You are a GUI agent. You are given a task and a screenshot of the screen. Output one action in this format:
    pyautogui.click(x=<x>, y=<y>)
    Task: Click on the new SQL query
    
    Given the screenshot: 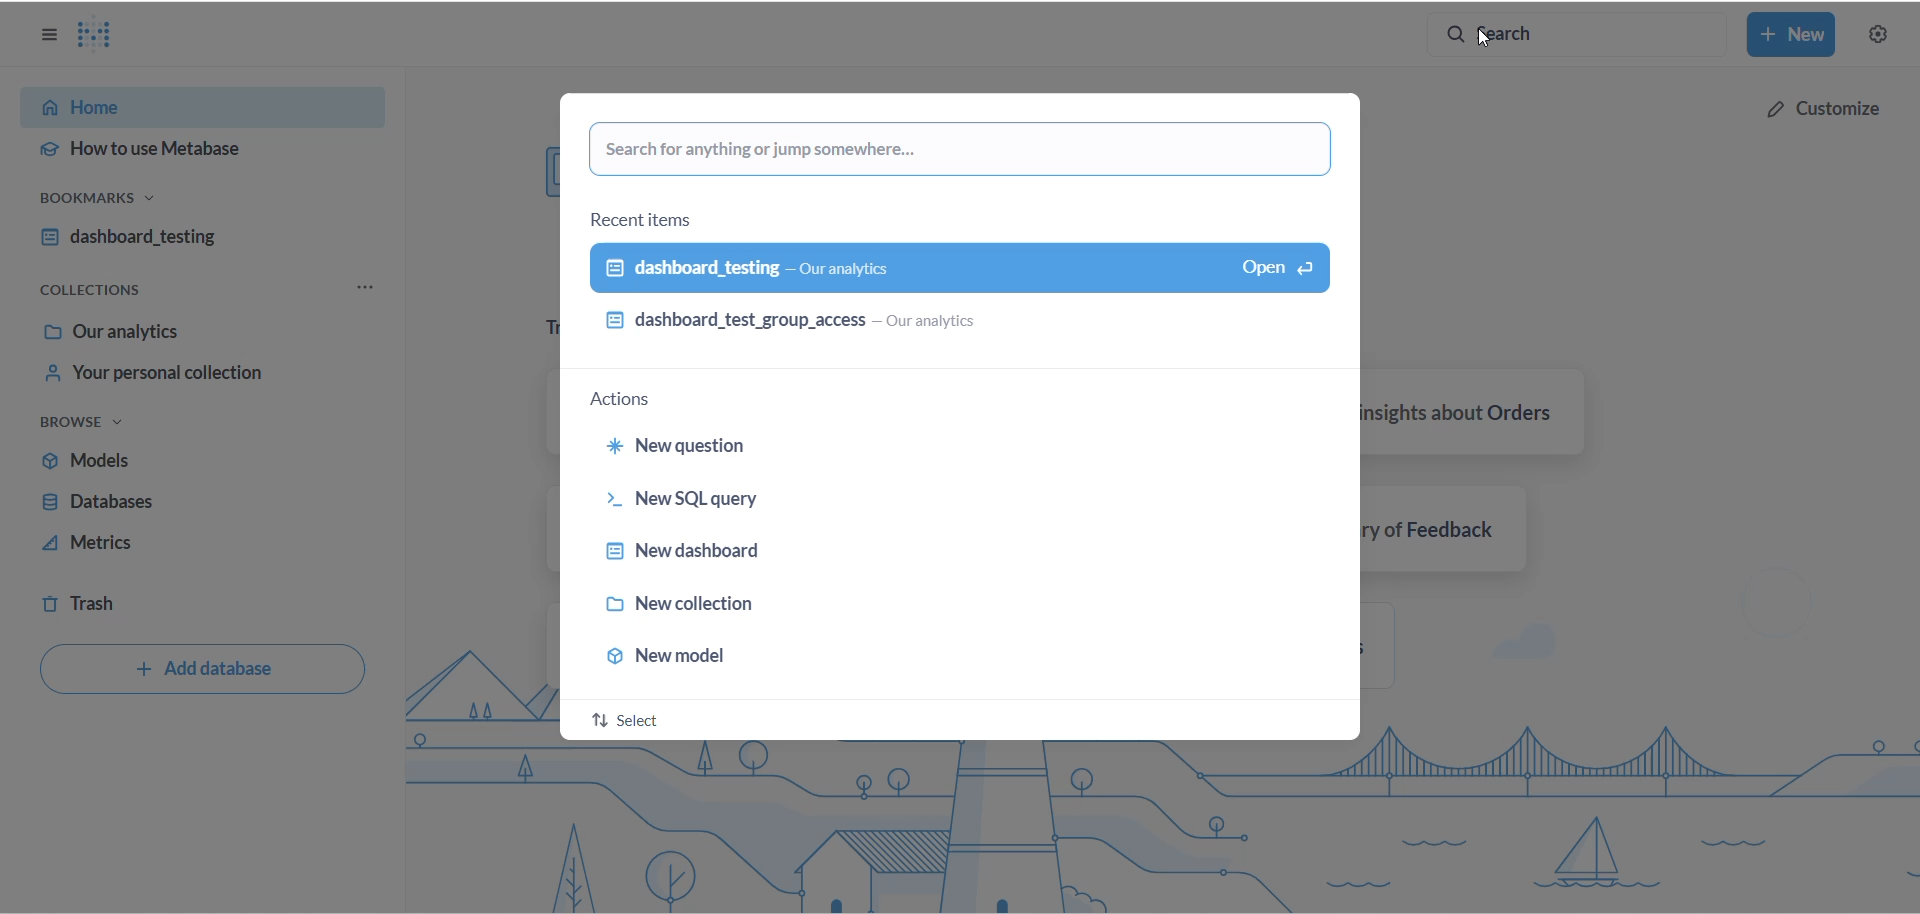 What is the action you would take?
    pyautogui.click(x=689, y=504)
    